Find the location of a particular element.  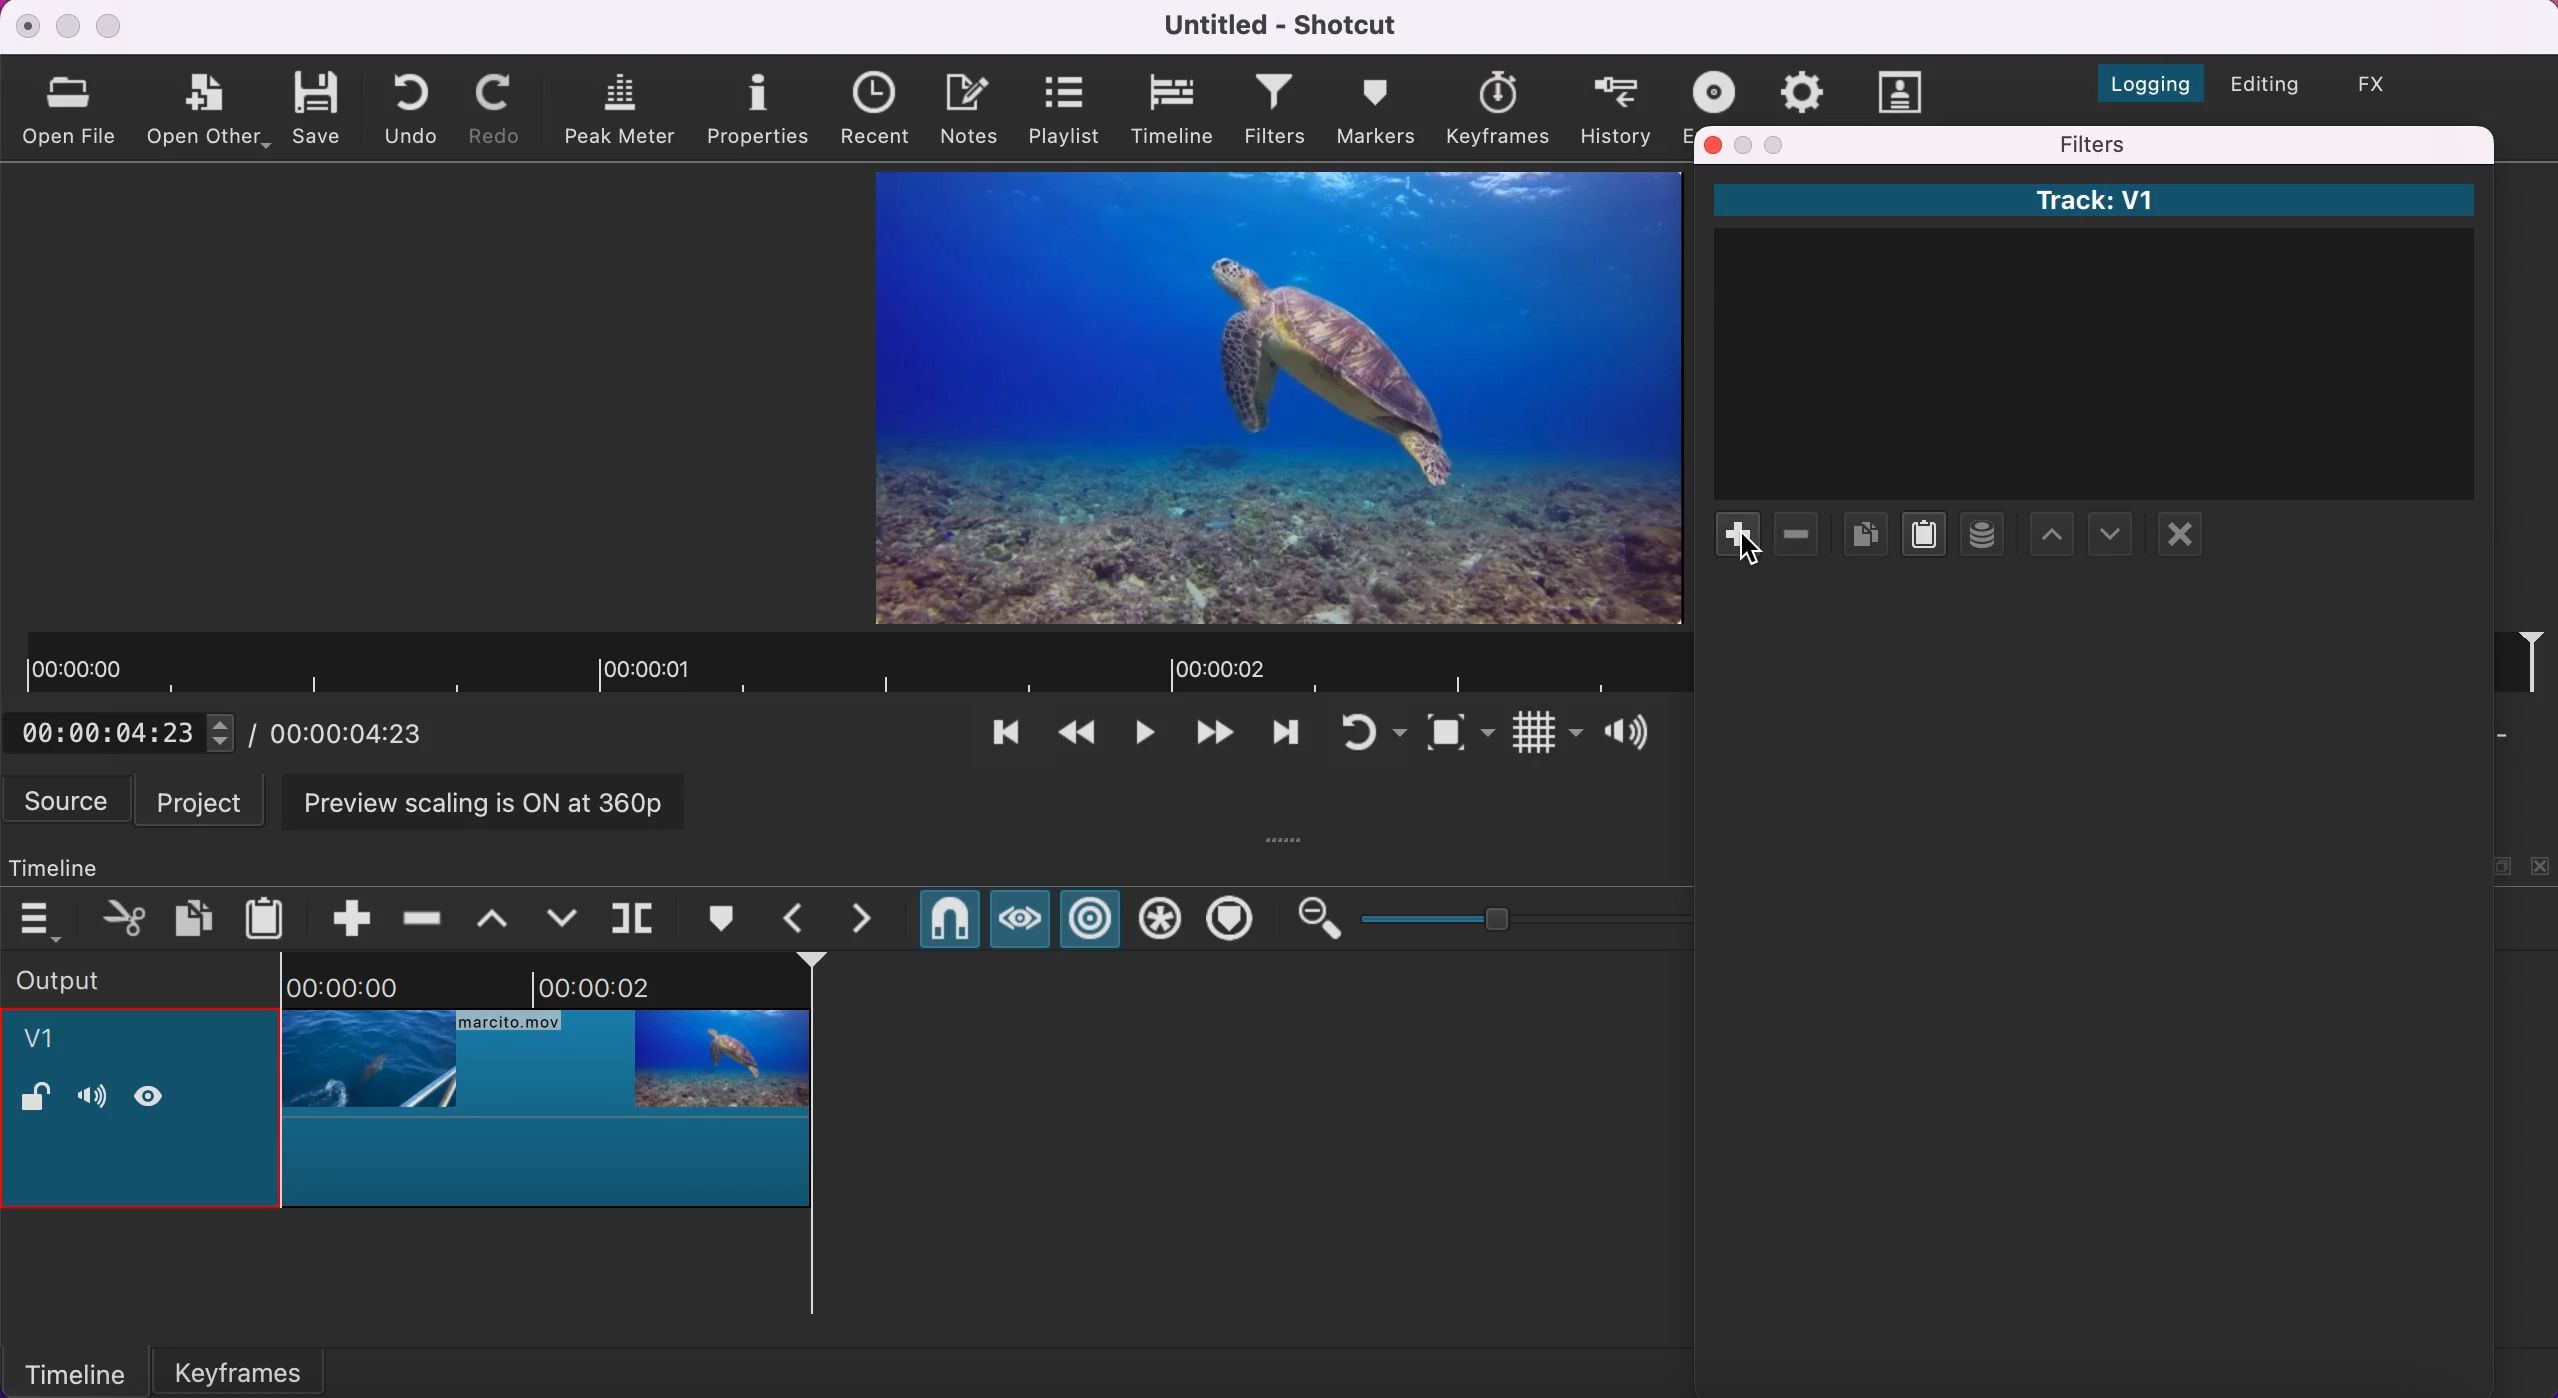

timeline is located at coordinates (1175, 110).